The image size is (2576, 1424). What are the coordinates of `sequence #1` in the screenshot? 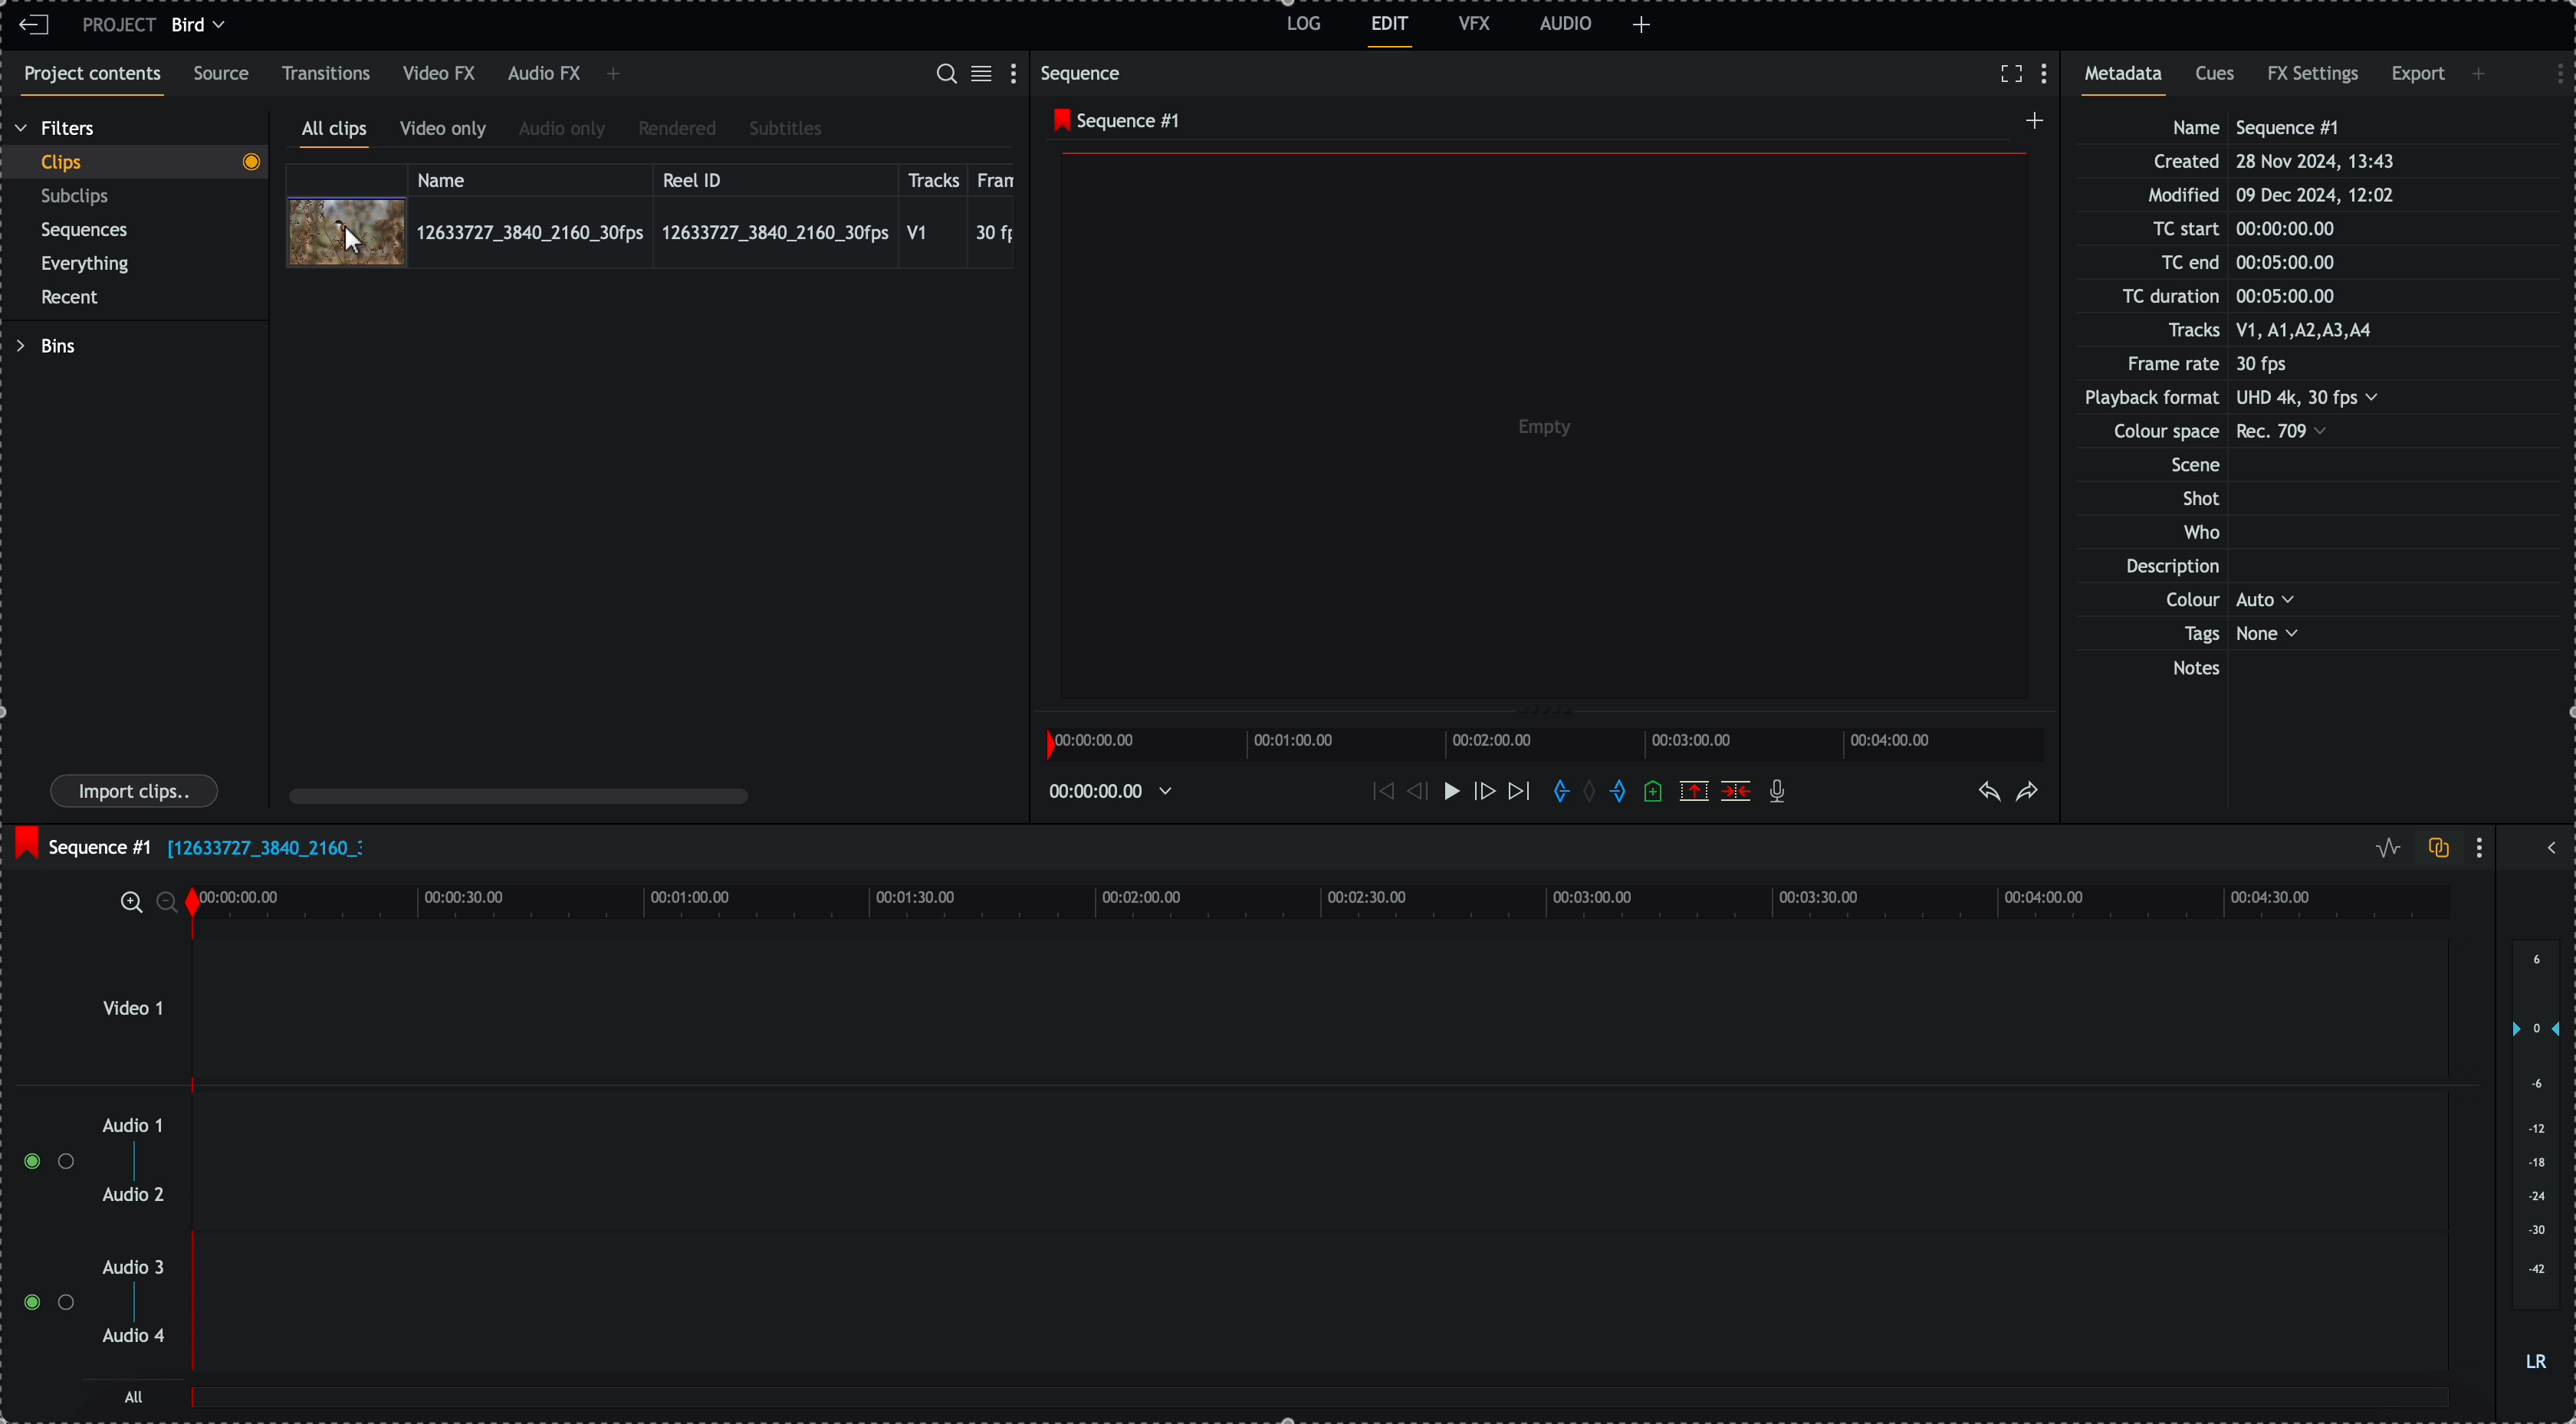 It's located at (1111, 121).